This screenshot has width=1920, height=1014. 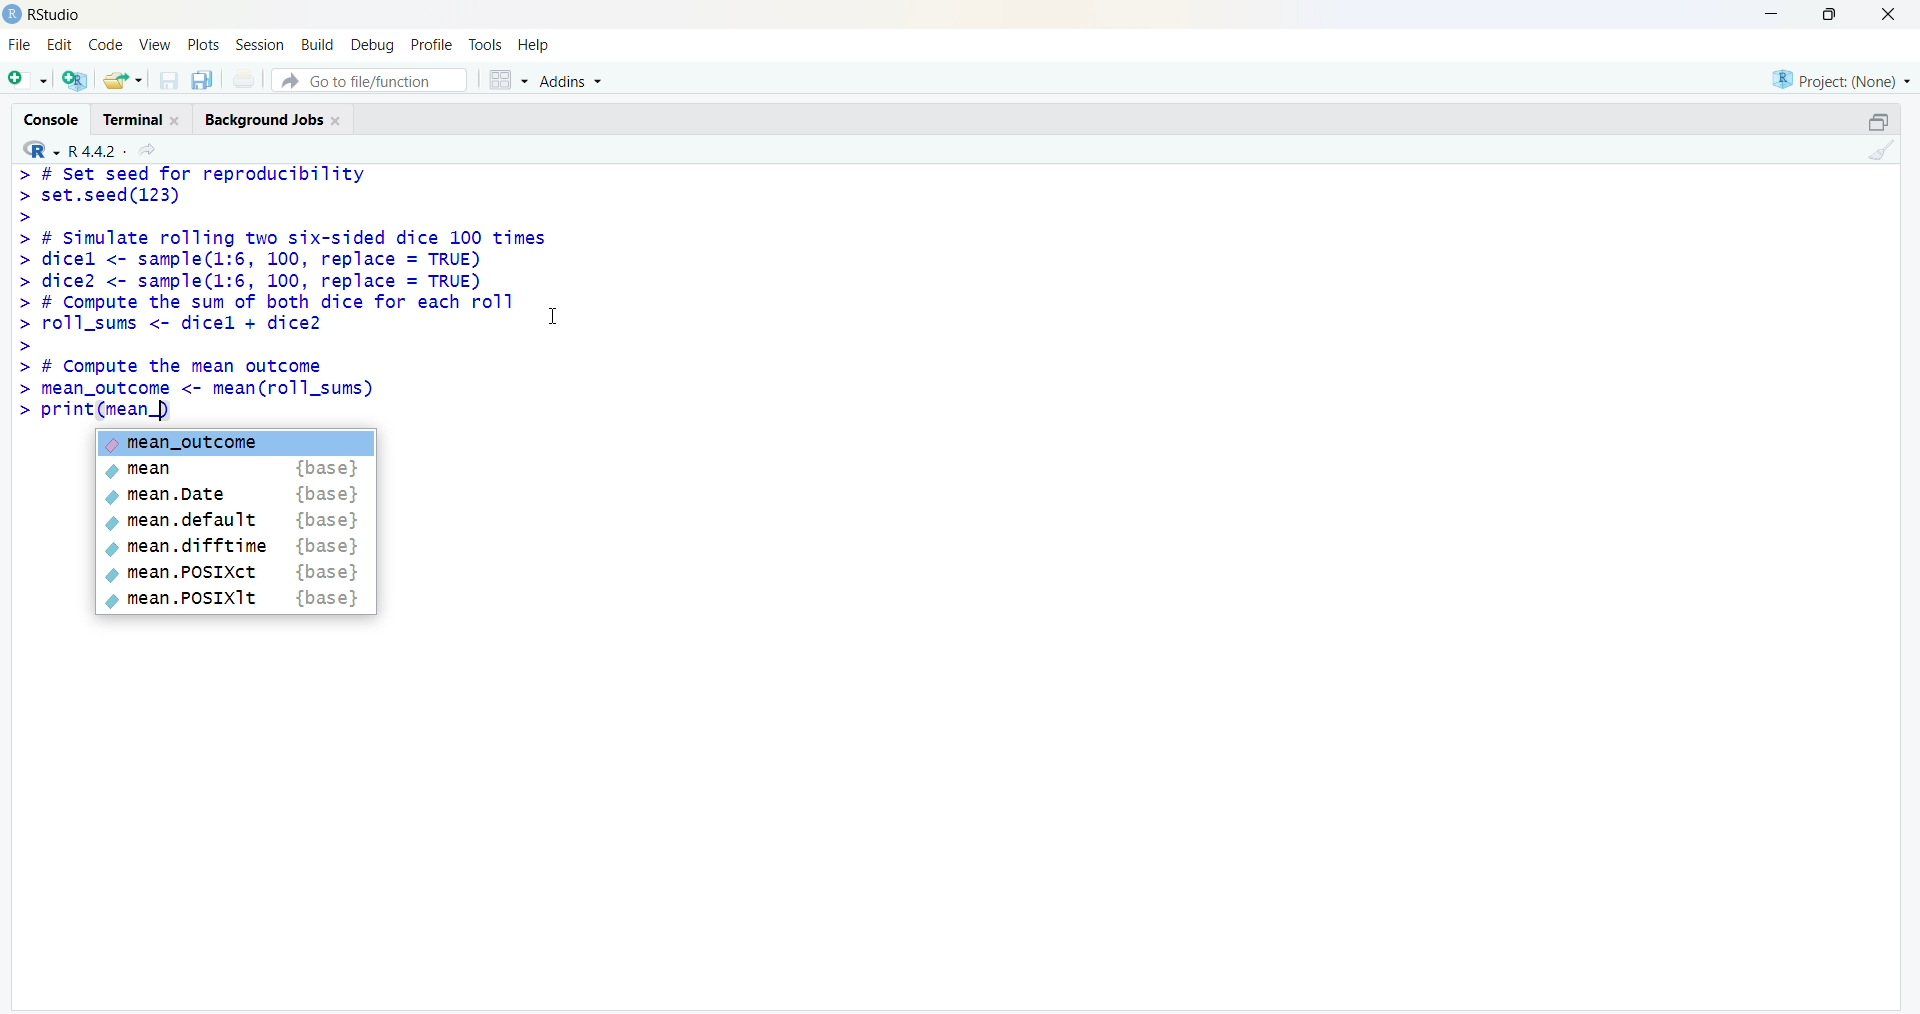 I want to click on mean.Date {base}, so click(x=231, y=495).